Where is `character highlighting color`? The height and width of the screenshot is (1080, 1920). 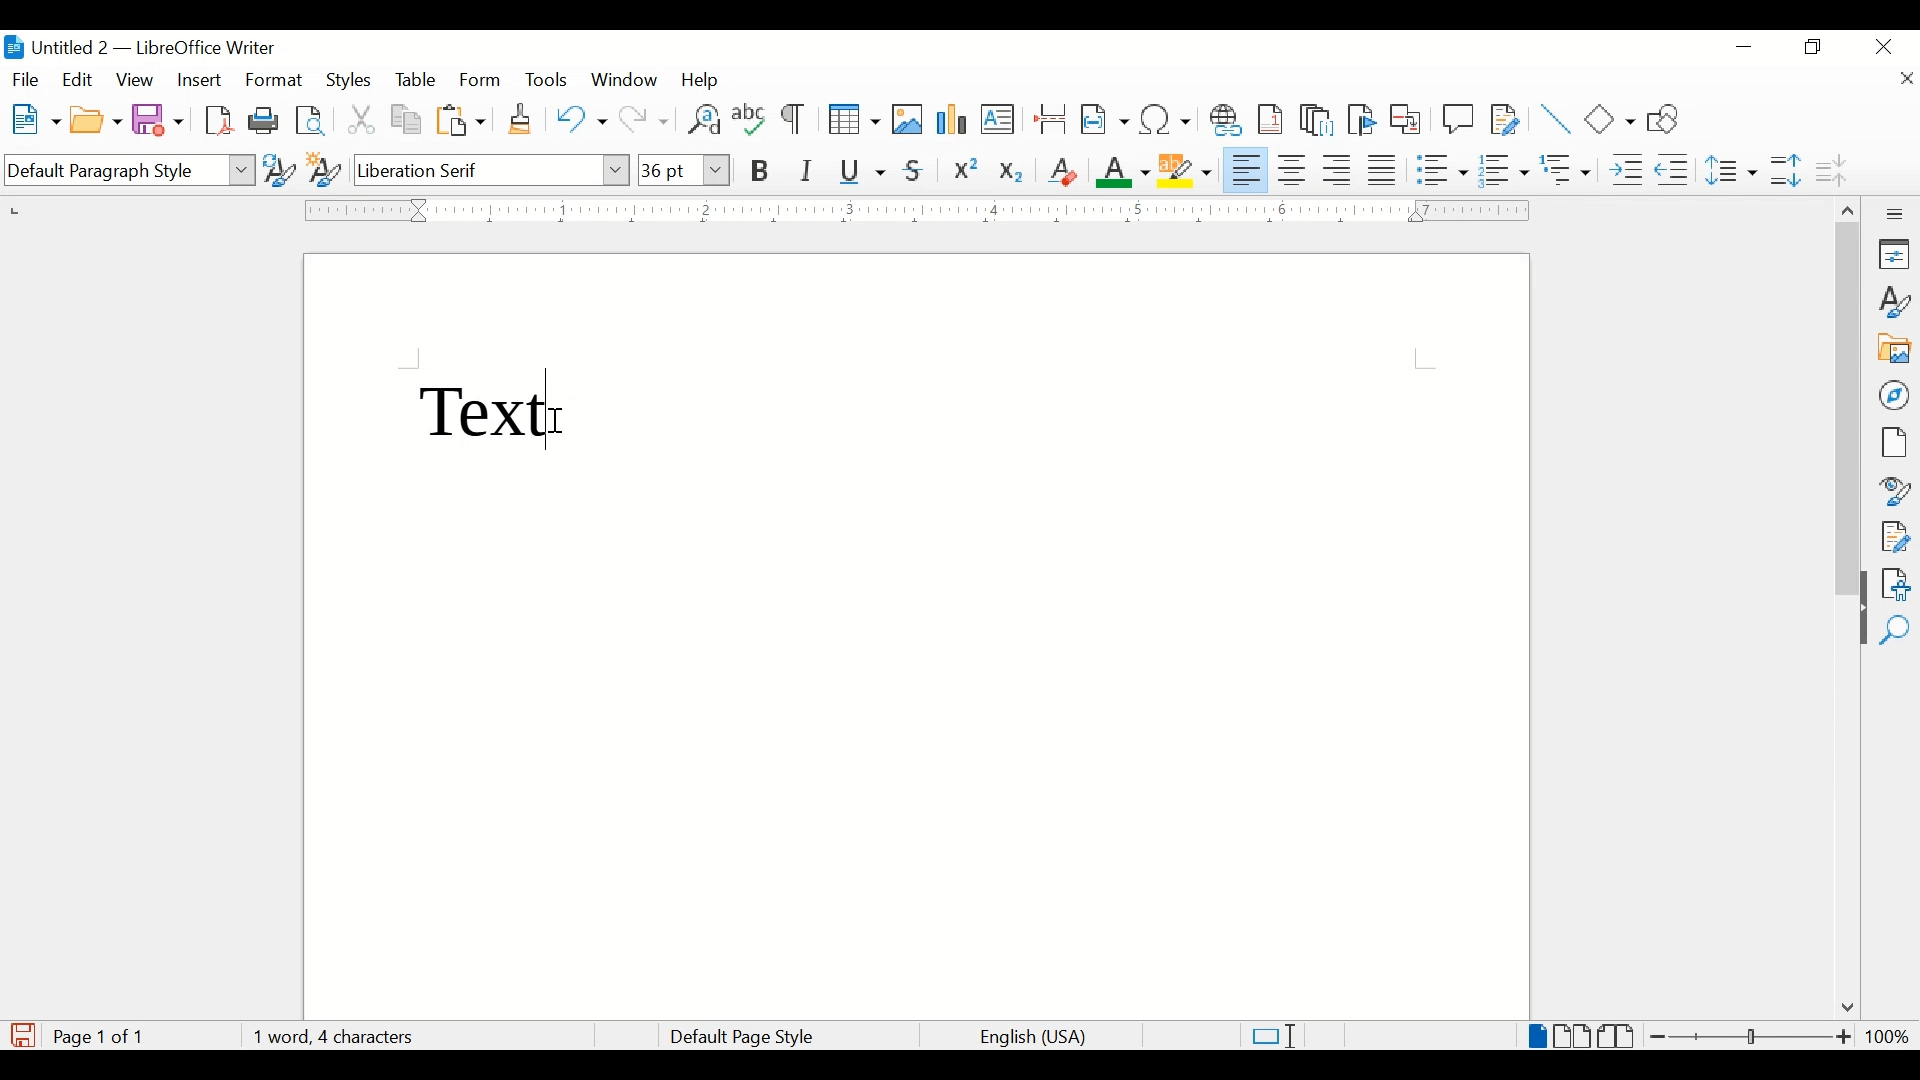 character highlighting color is located at coordinates (1187, 169).